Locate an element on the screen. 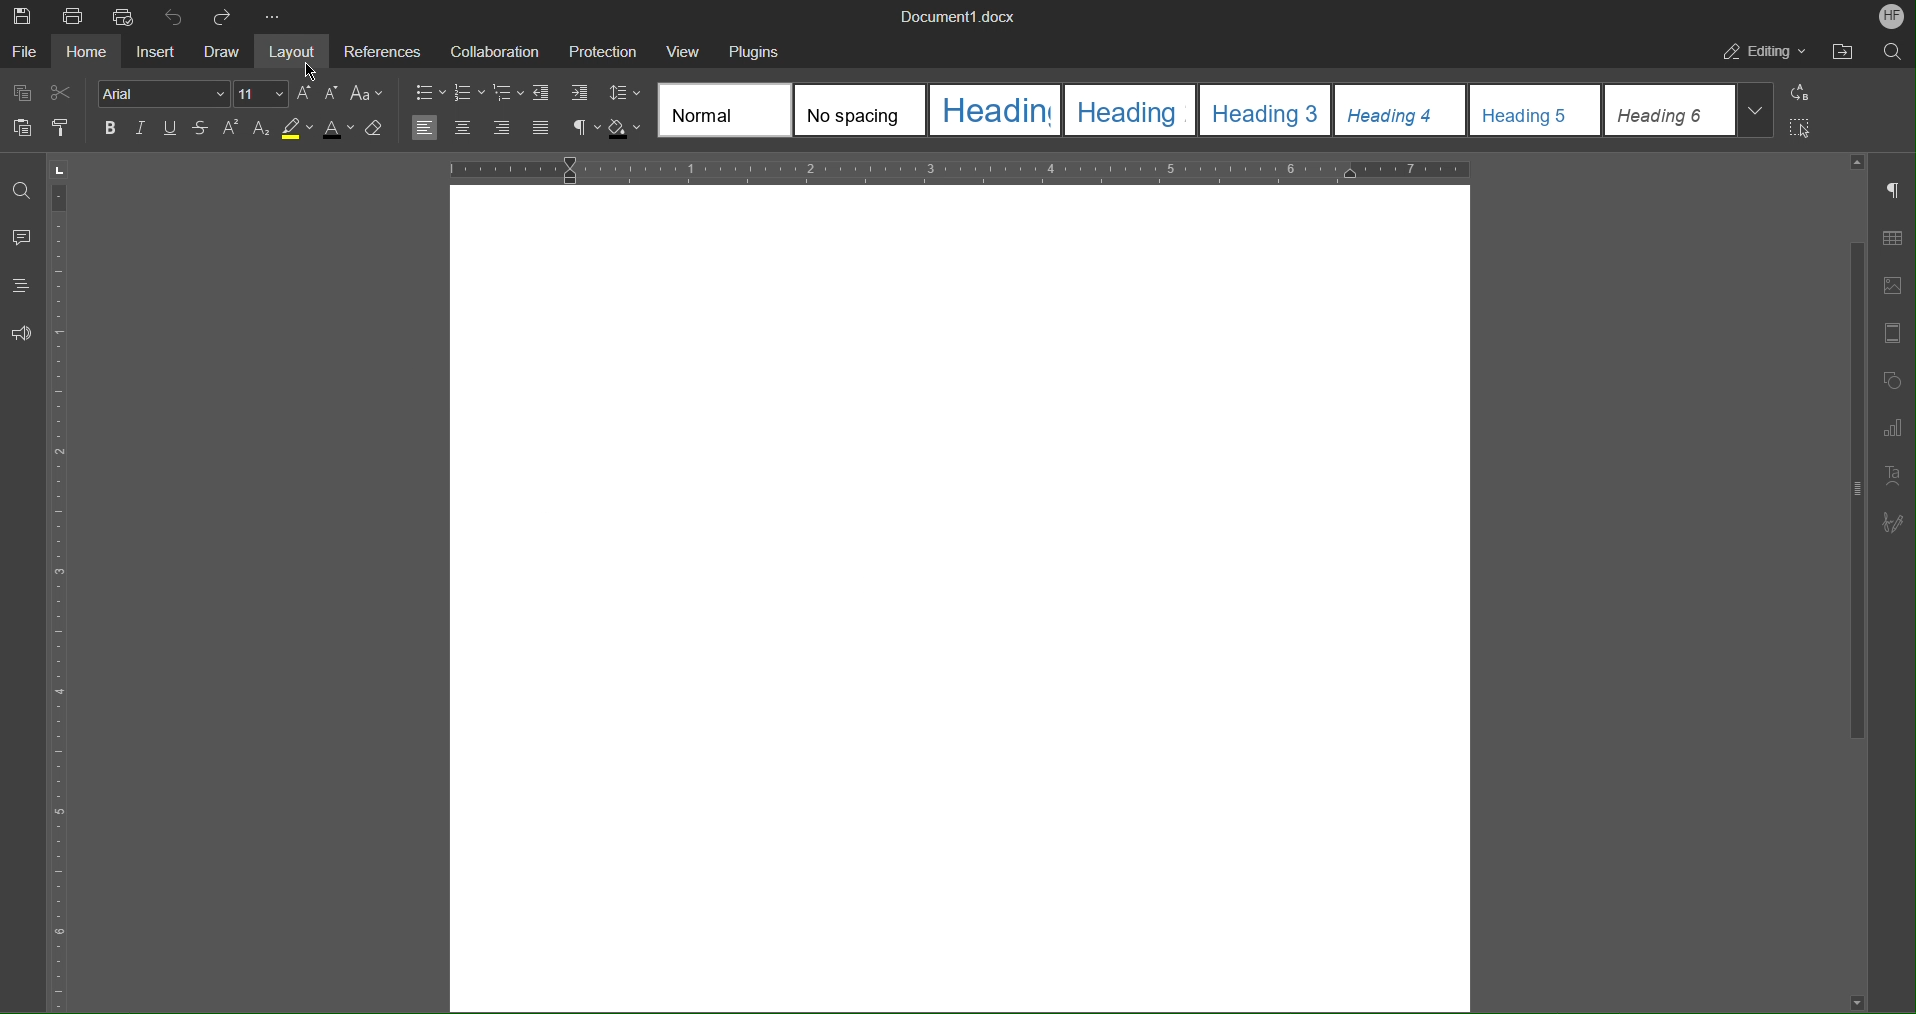  Find is located at coordinates (20, 190).